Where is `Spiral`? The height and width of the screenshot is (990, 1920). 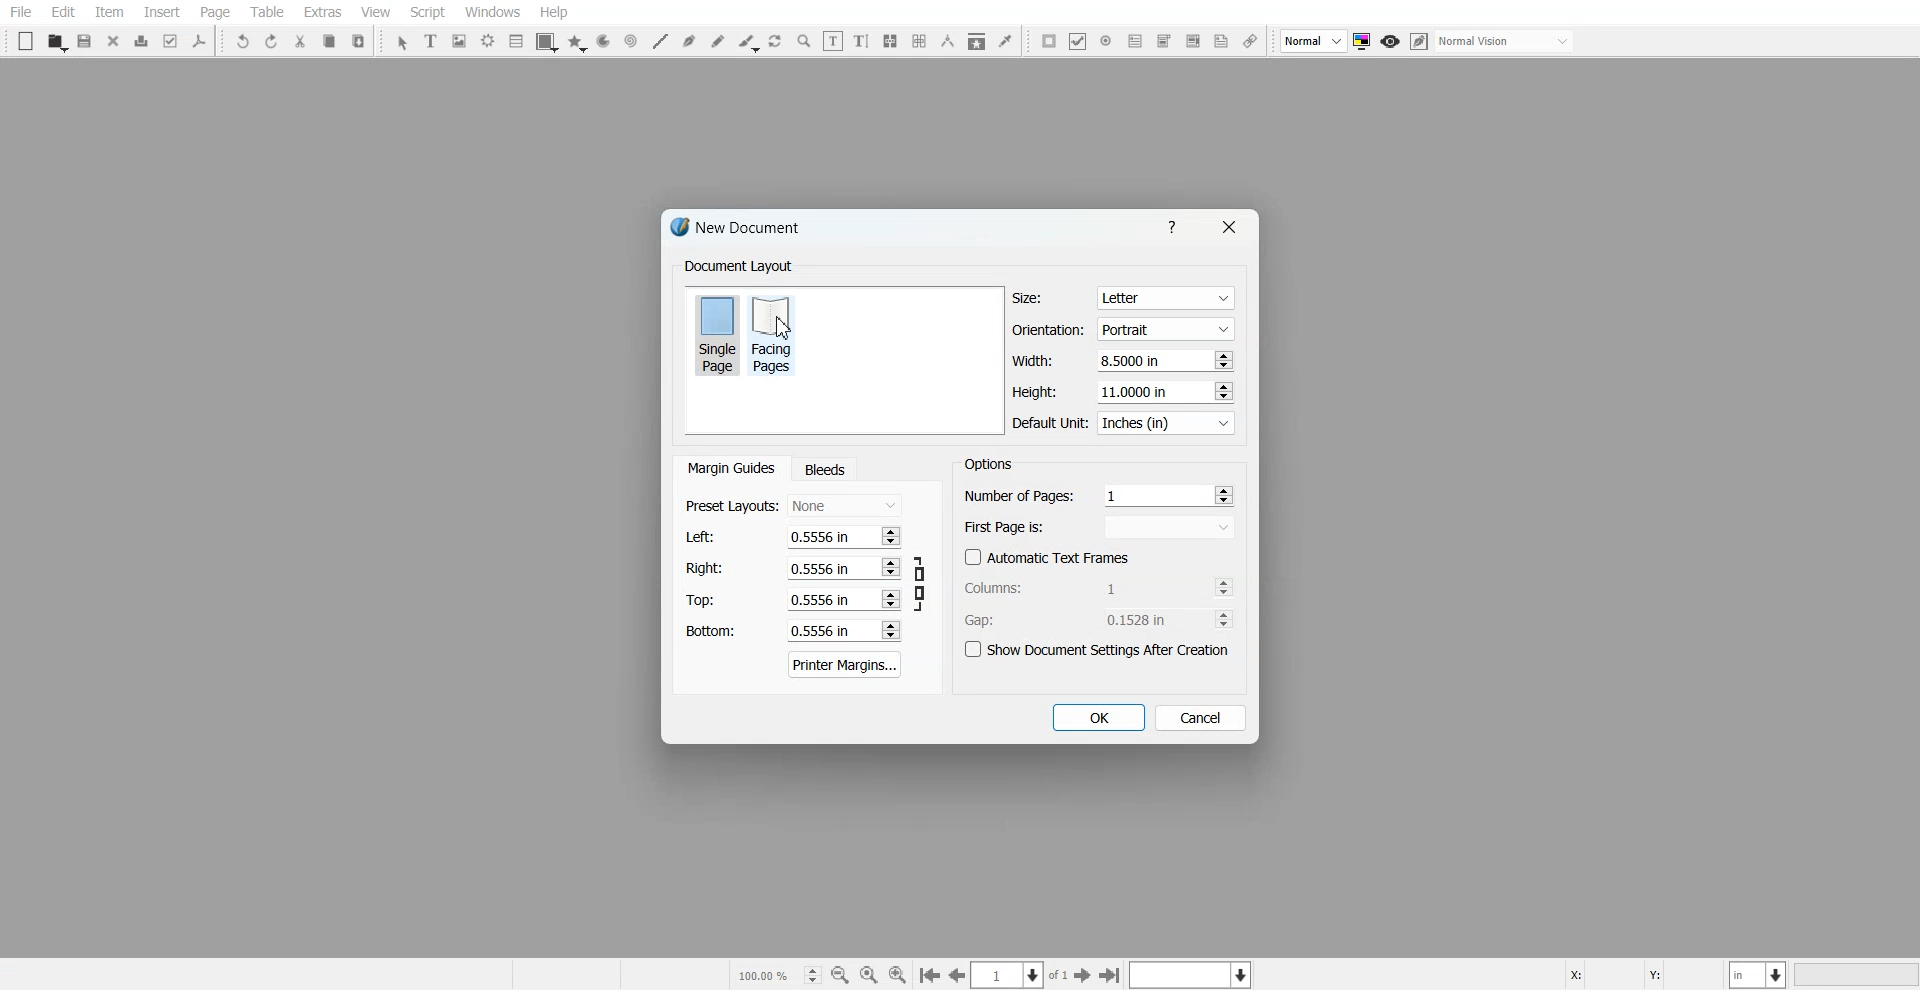 Spiral is located at coordinates (630, 41).